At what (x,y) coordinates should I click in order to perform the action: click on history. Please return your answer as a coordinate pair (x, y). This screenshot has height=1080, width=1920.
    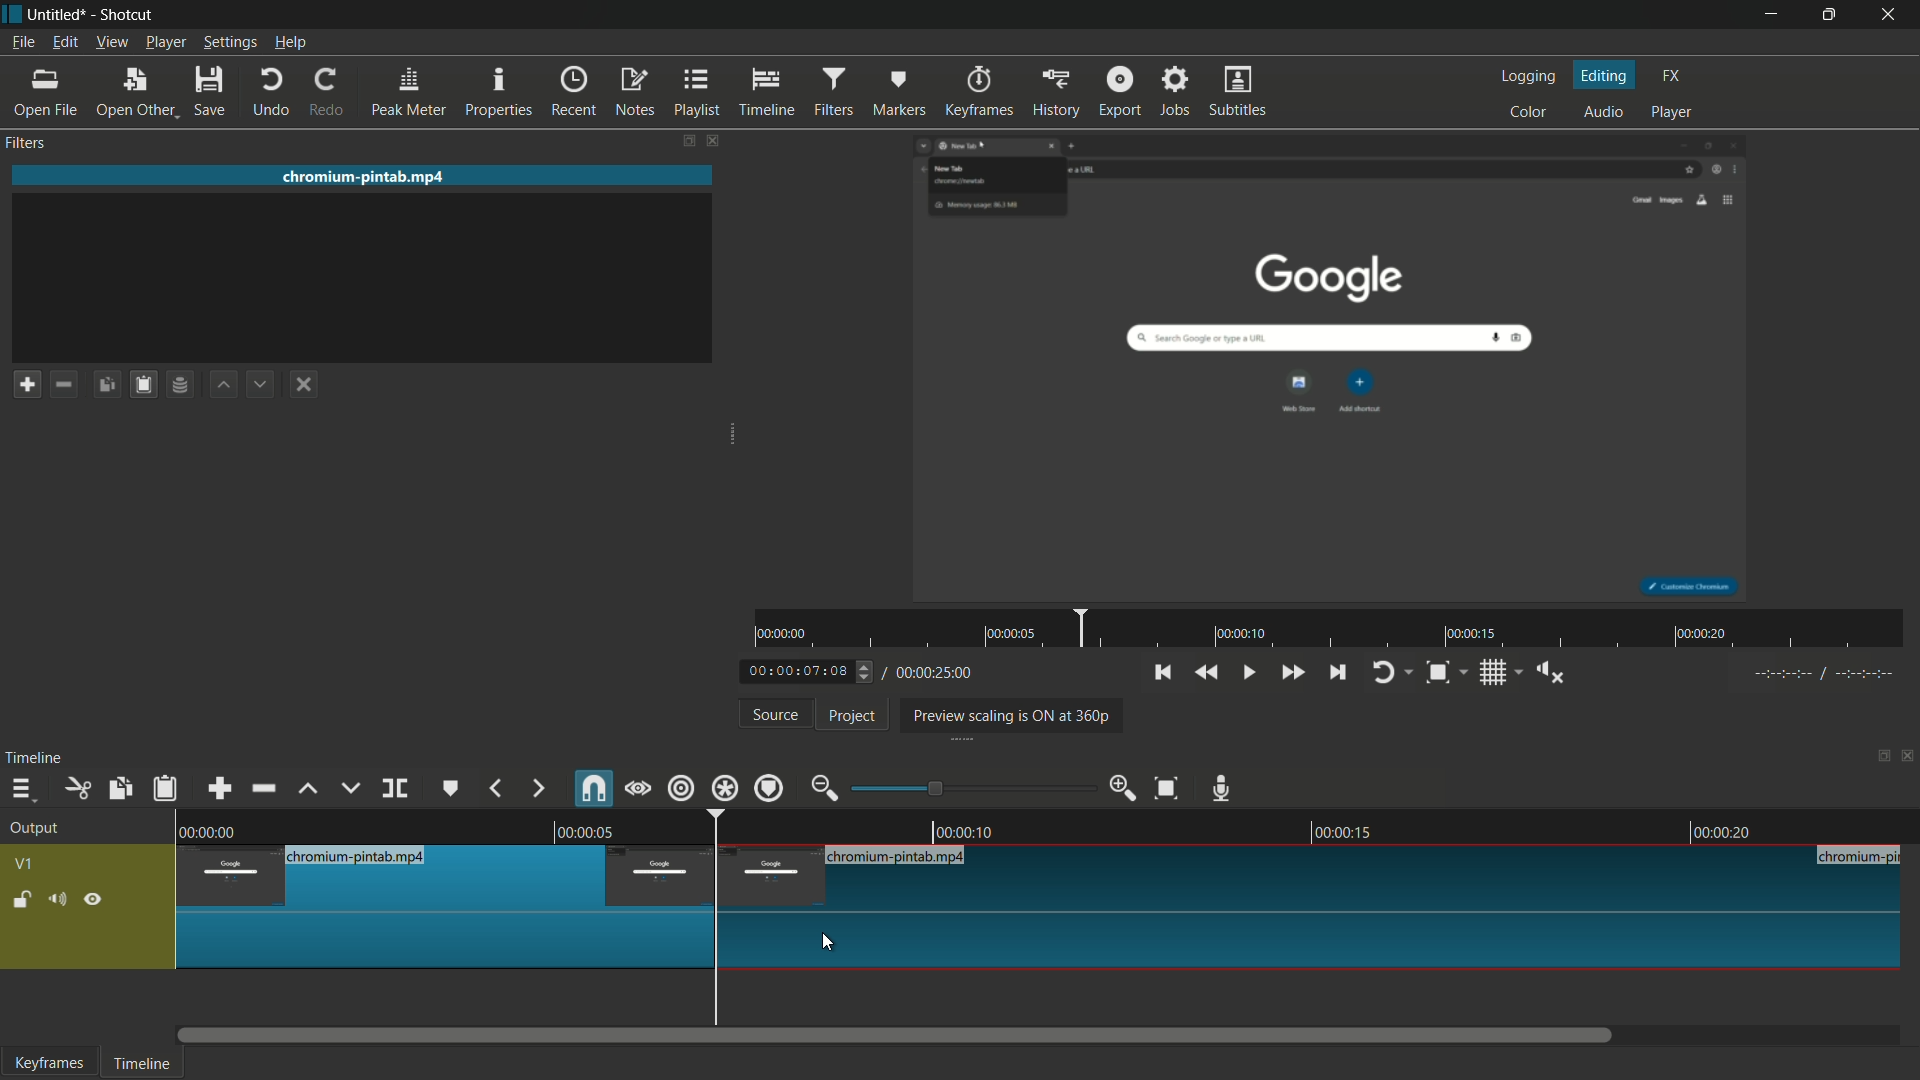
    Looking at the image, I should click on (1055, 91).